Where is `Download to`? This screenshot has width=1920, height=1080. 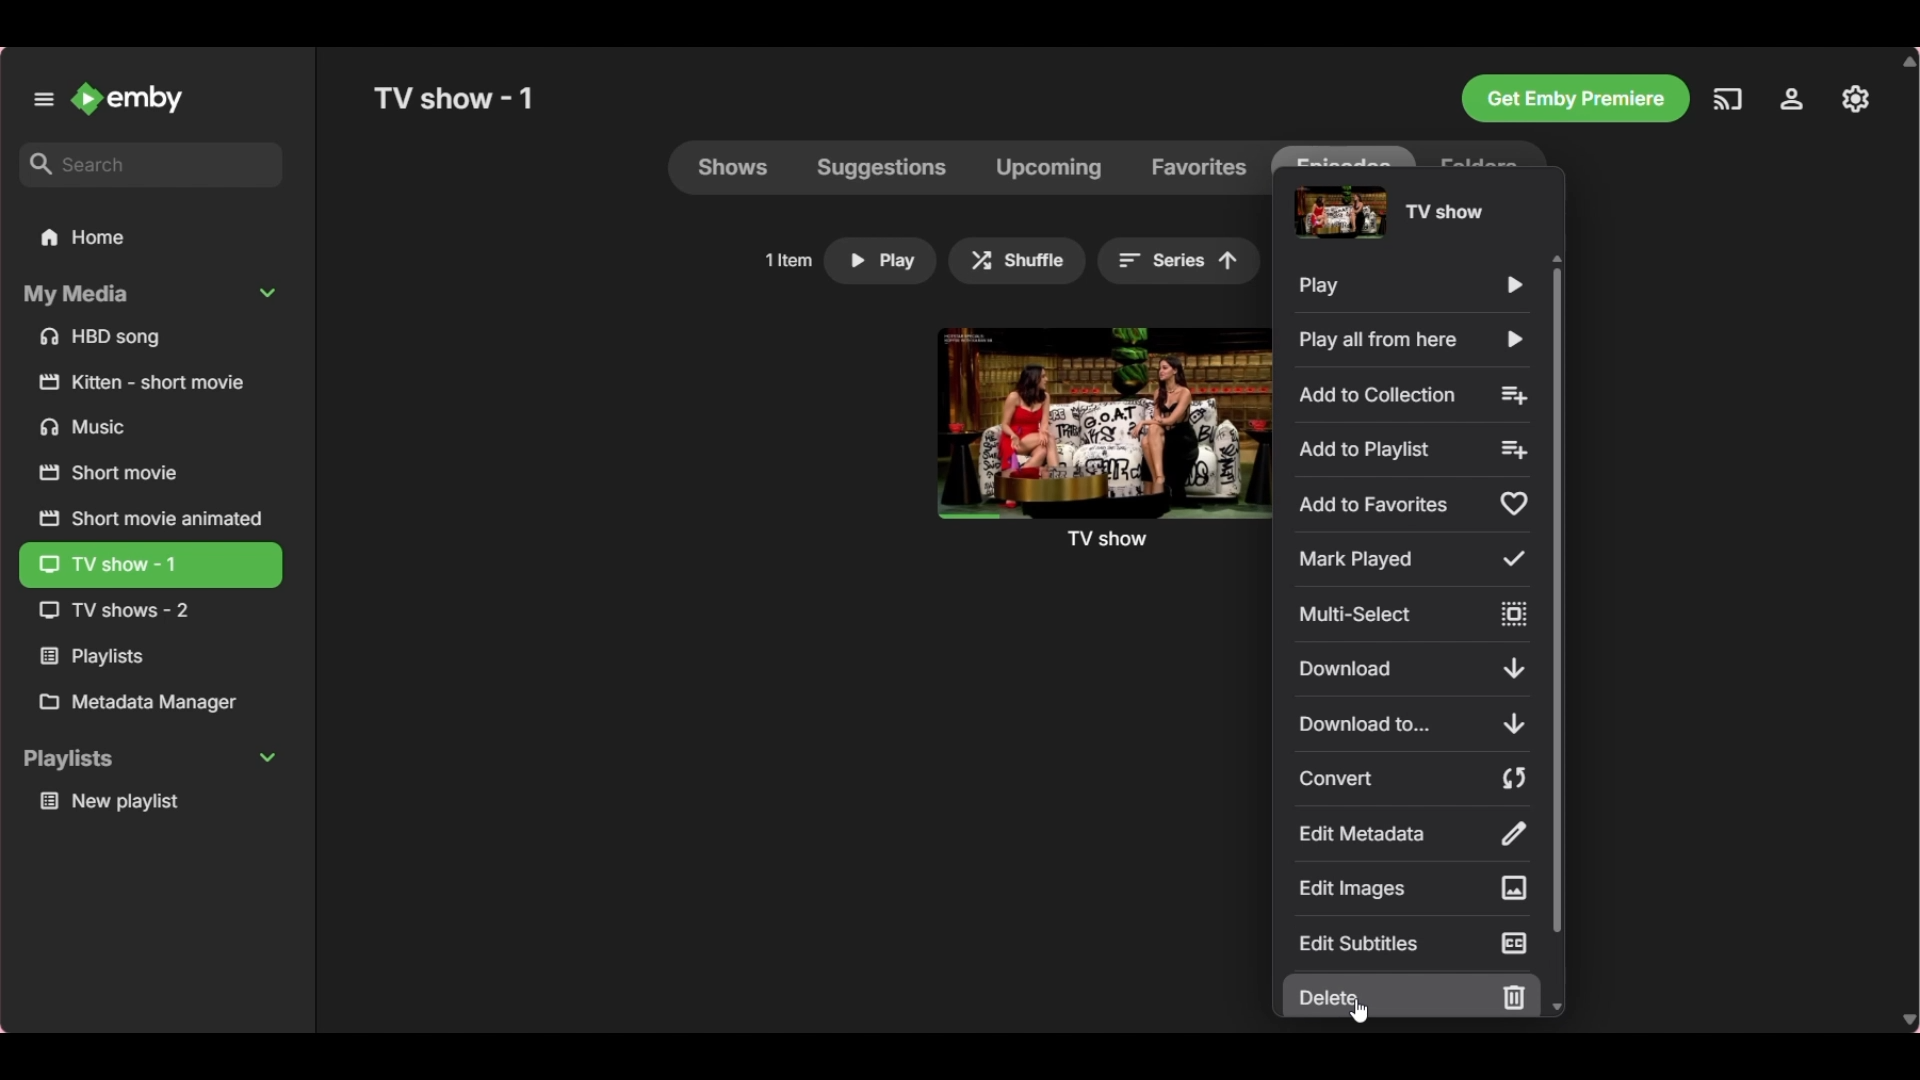 Download to is located at coordinates (1412, 723).